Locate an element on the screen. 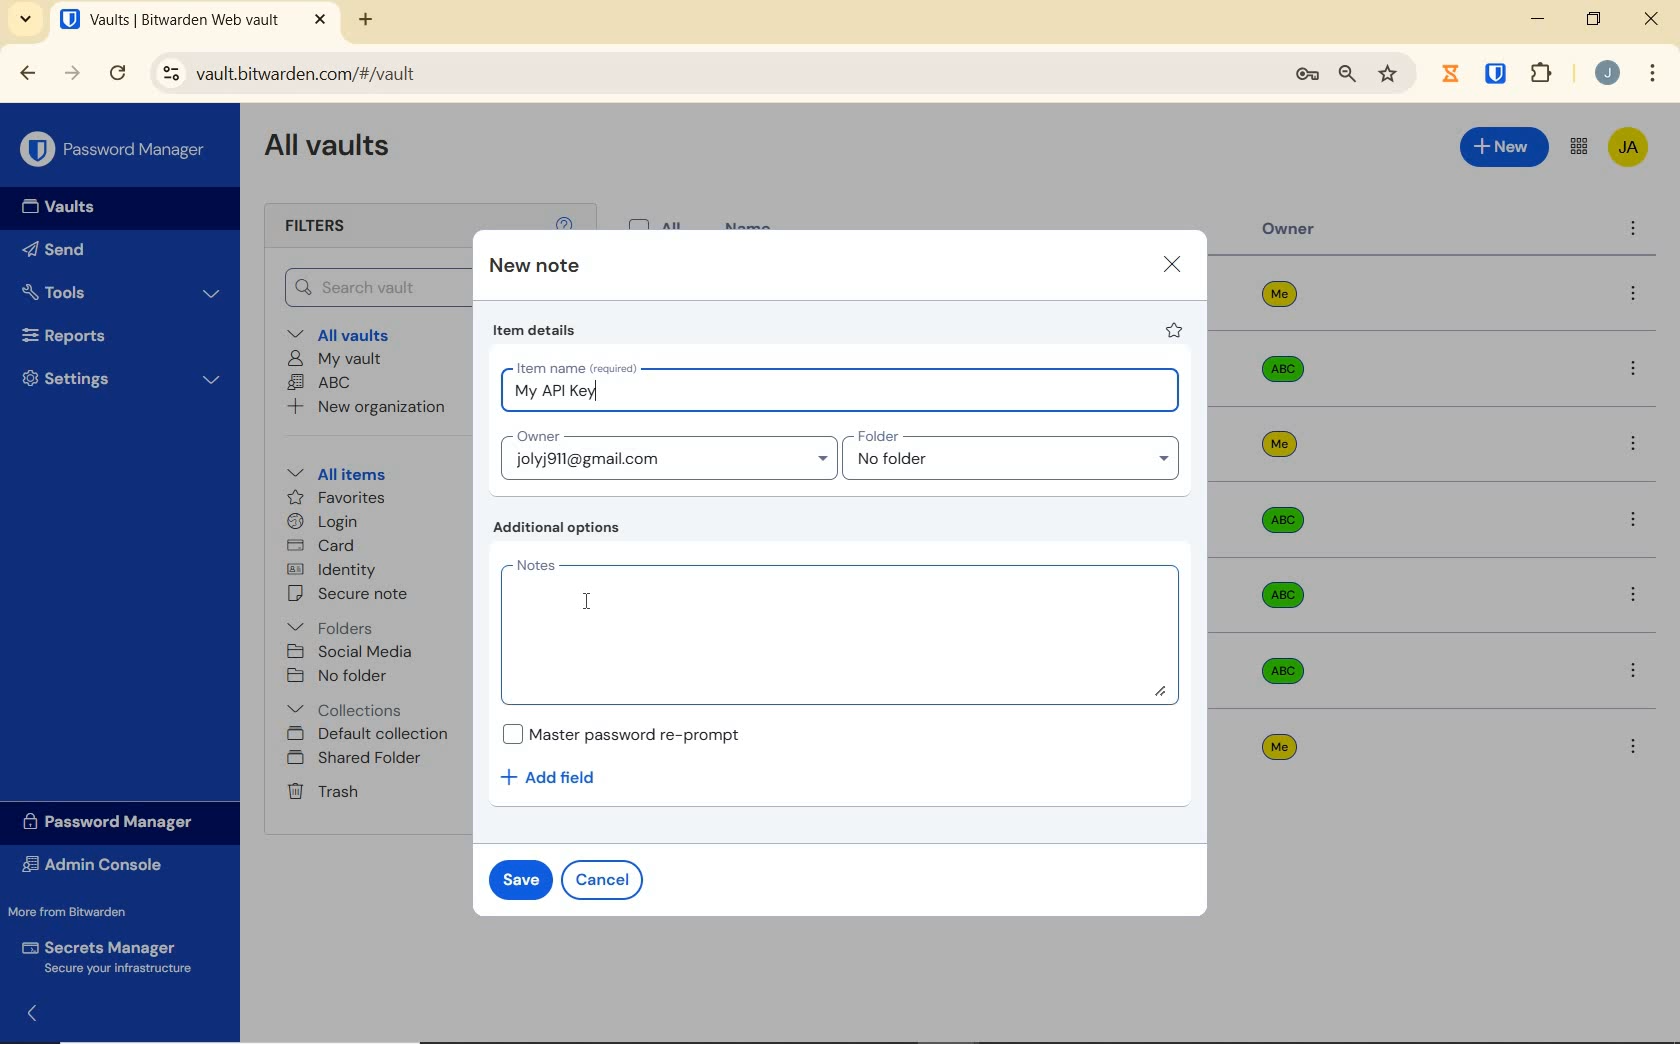 Image resolution: width=1680 pixels, height=1044 pixels. expand/collapse is located at coordinates (36, 1011).